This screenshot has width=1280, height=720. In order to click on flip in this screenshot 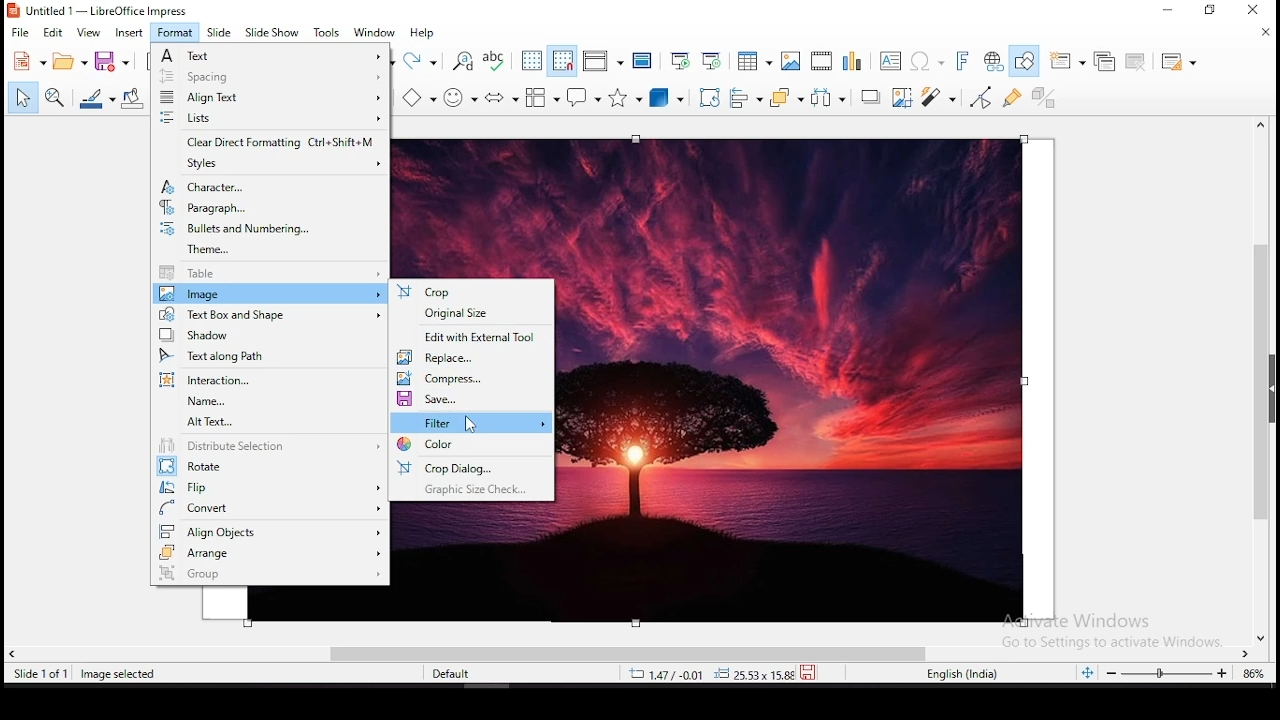, I will do `click(271, 486)`.